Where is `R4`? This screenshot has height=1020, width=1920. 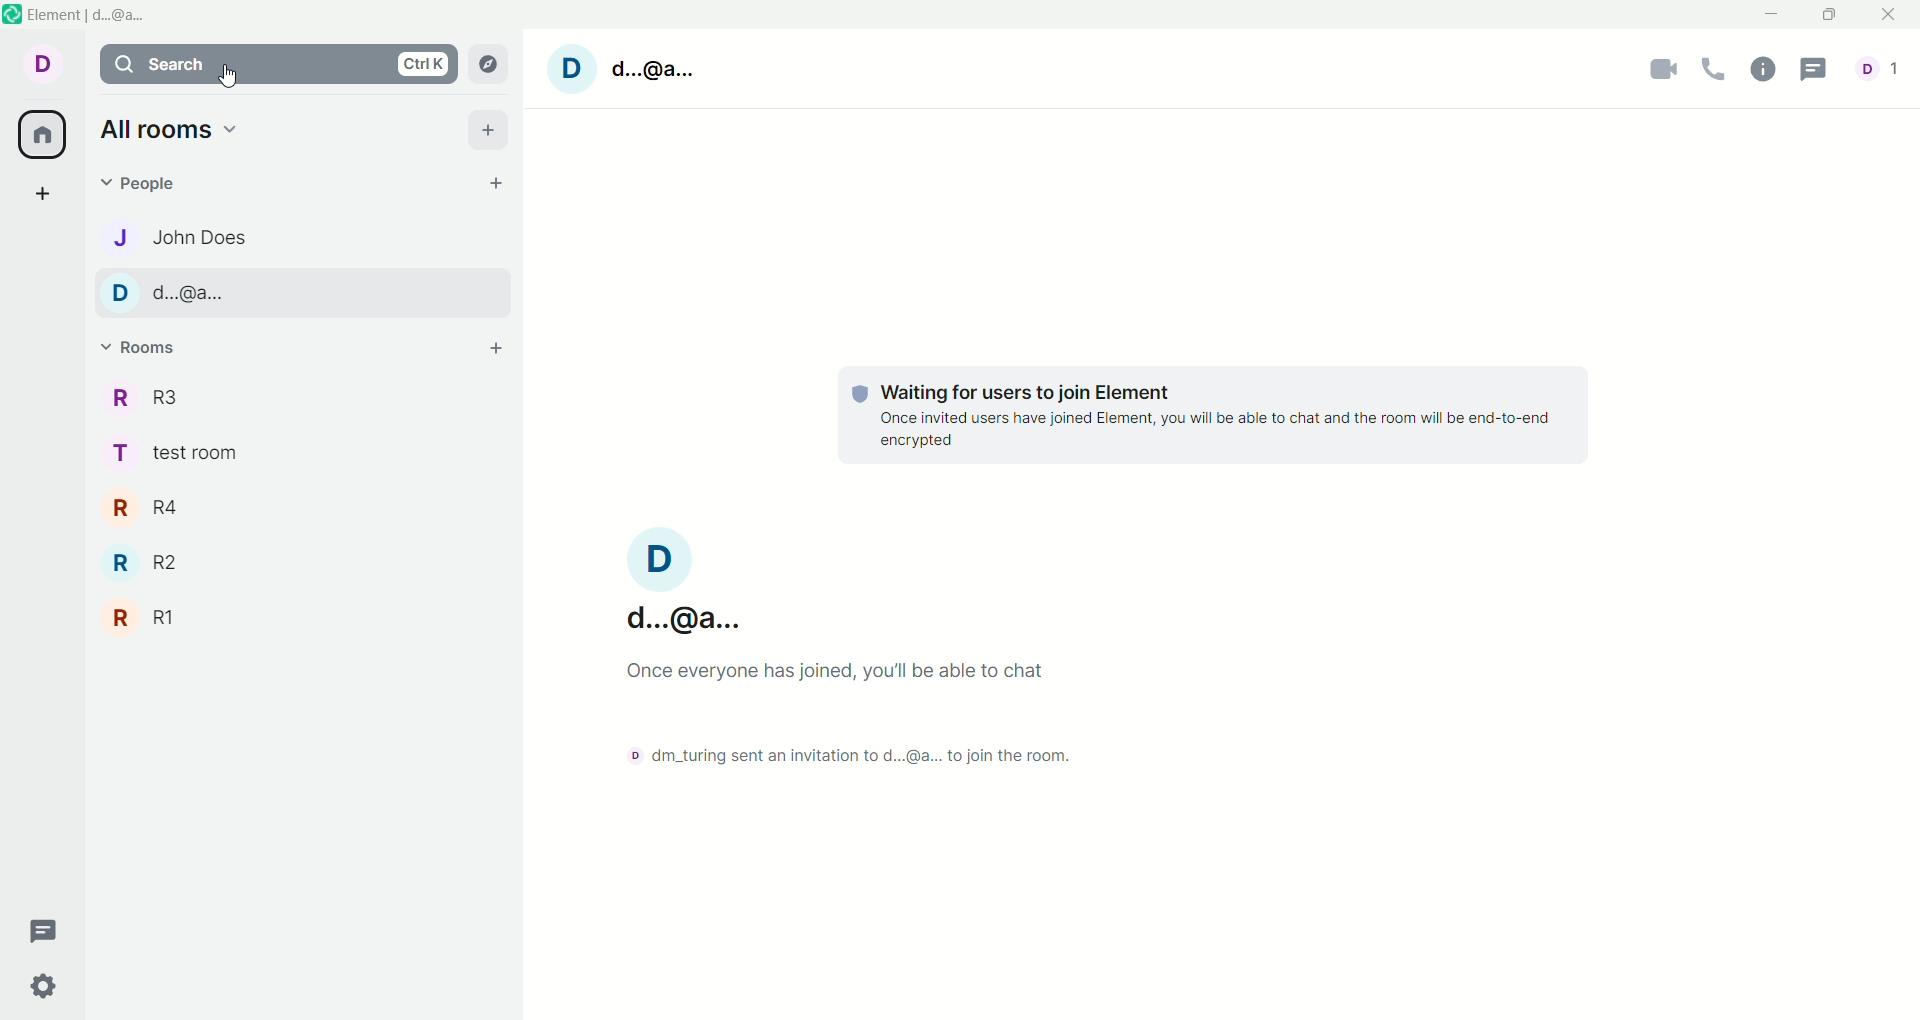
R4 is located at coordinates (303, 506).